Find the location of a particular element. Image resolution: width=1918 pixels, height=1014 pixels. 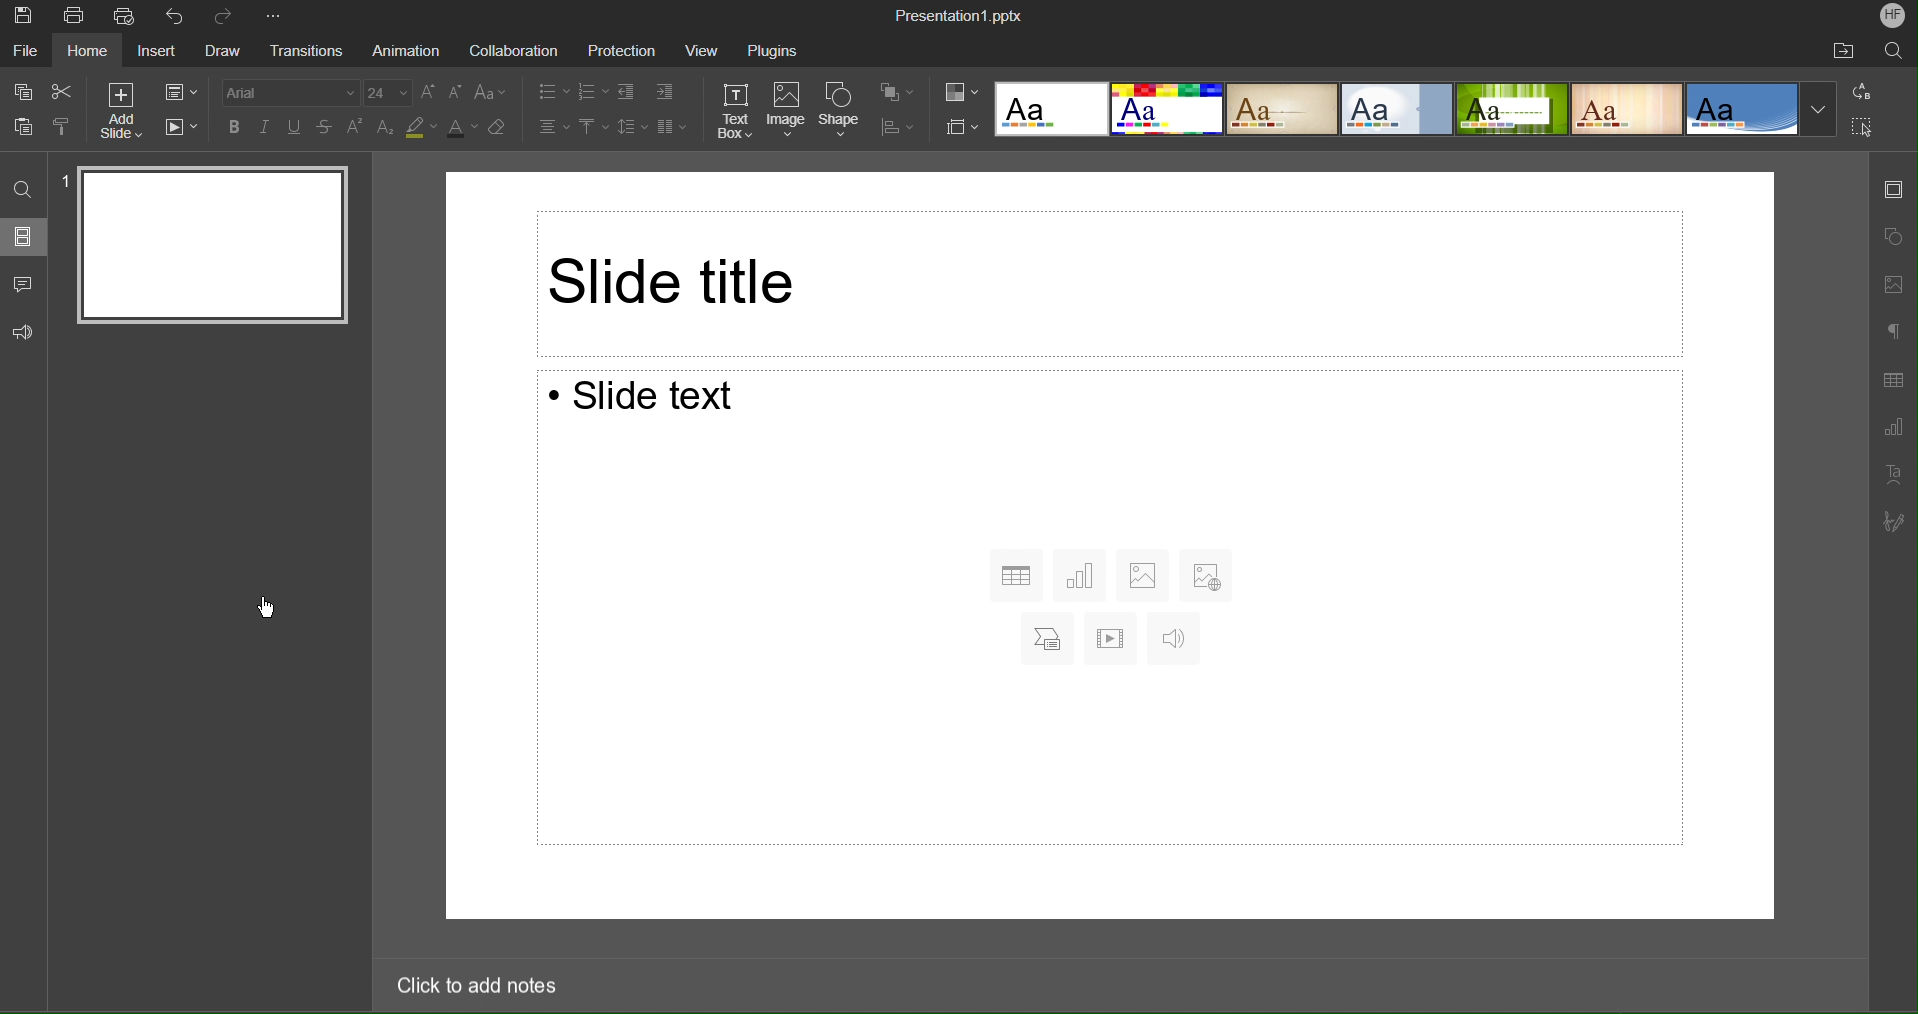

Search is located at coordinates (22, 186).